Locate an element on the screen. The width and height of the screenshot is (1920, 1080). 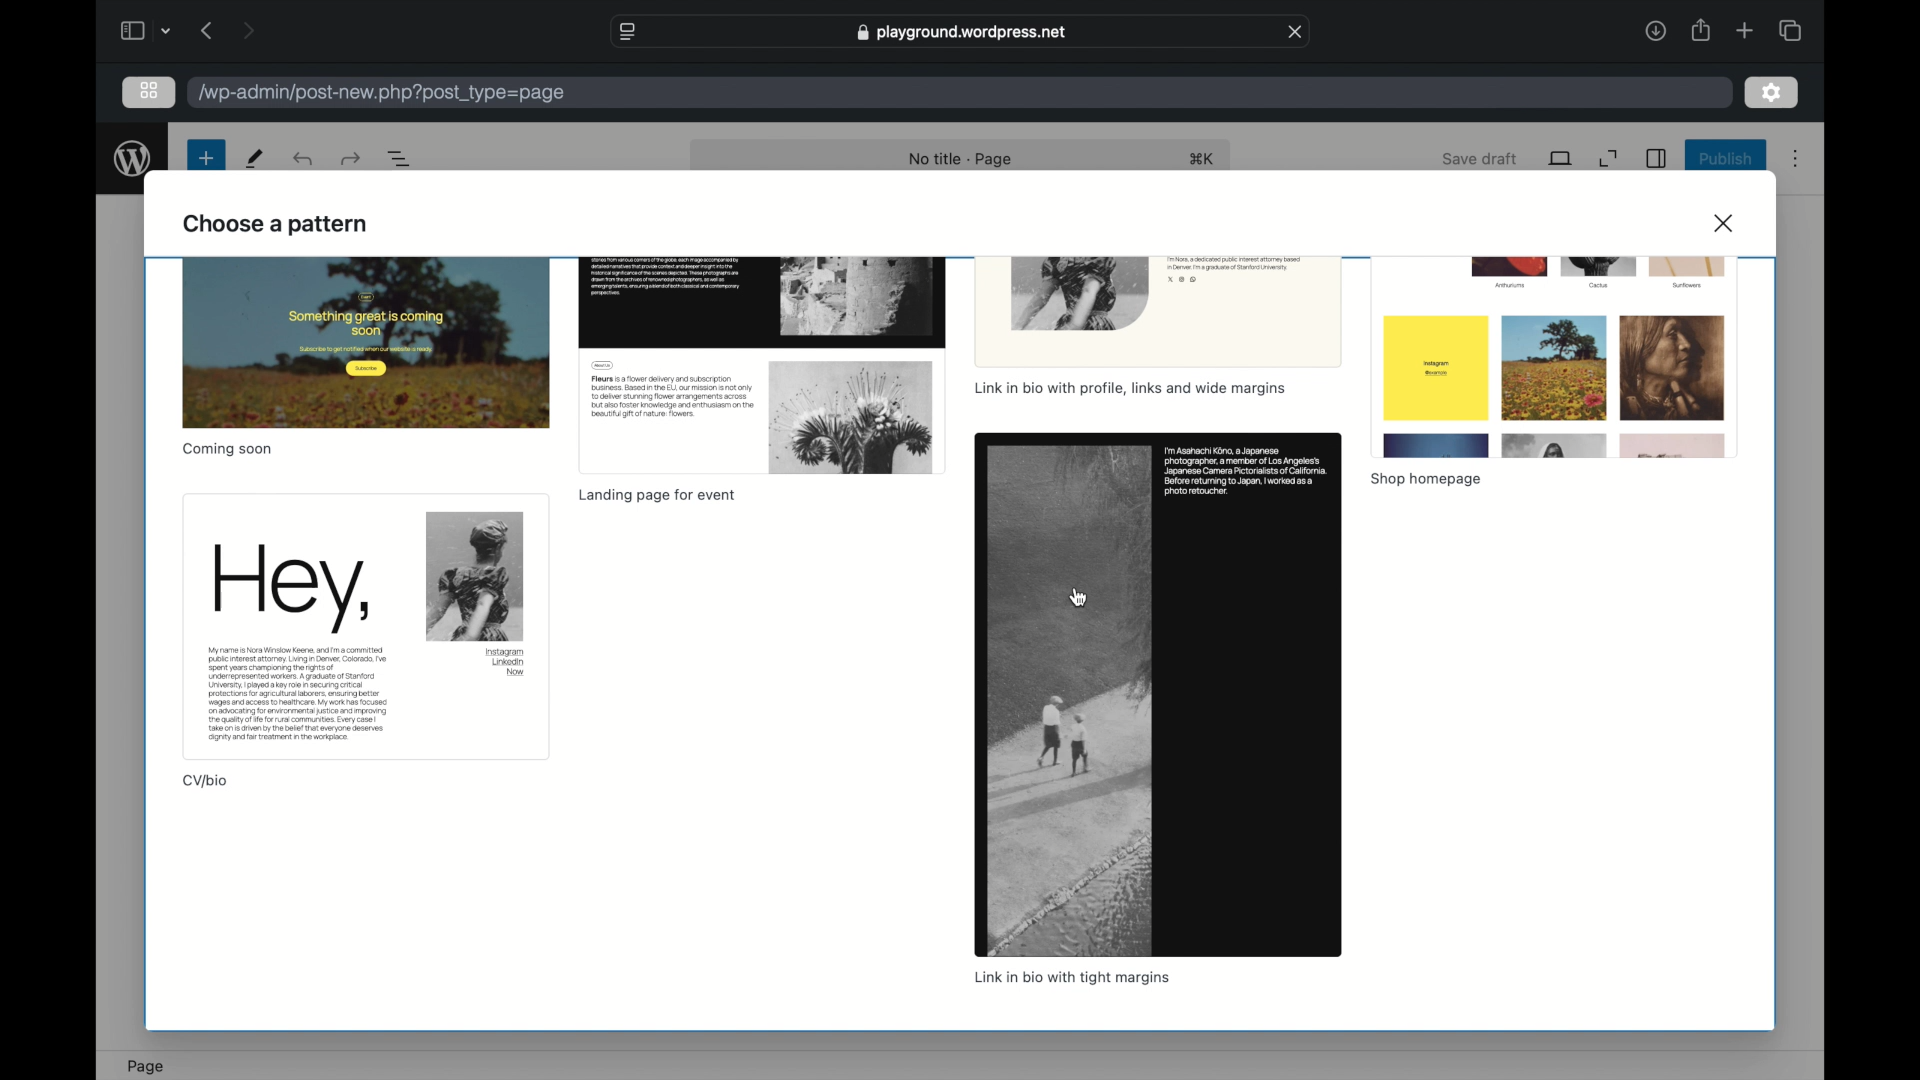
new page is located at coordinates (205, 158).